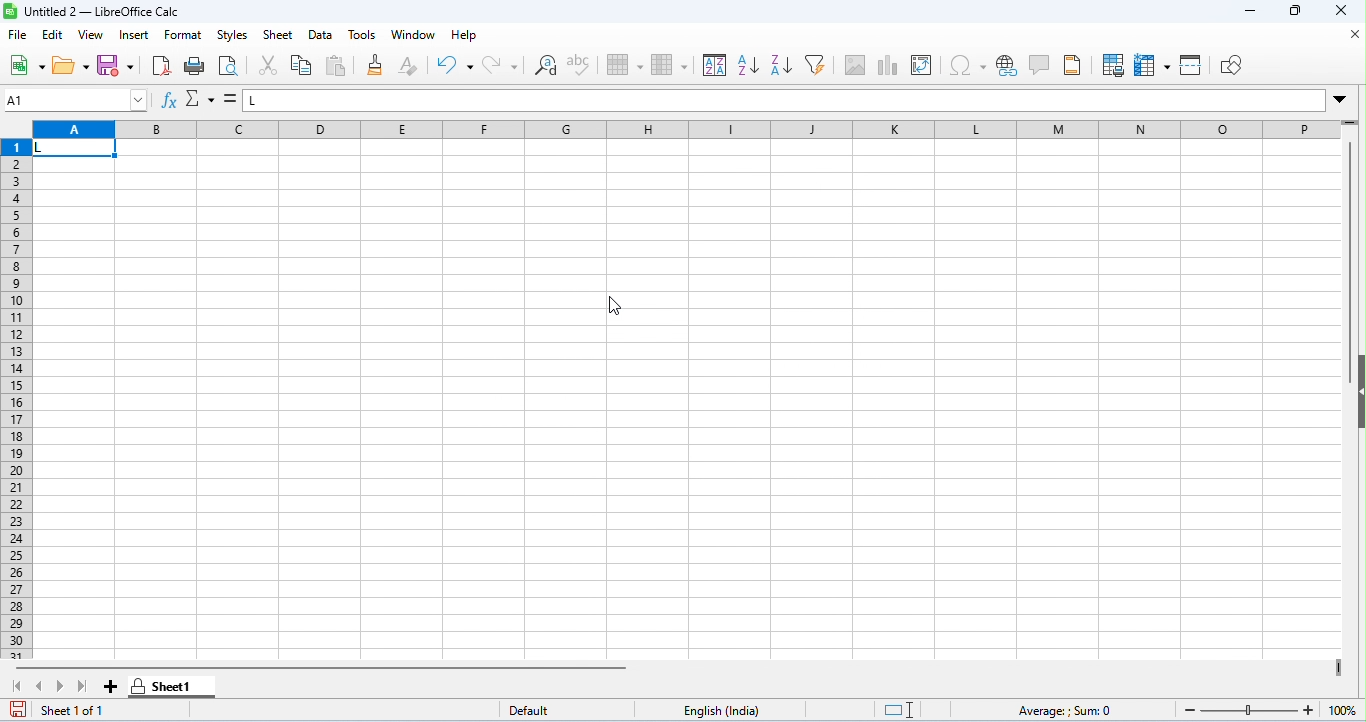 Image resolution: width=1366 pixels, height=722 pixels. What do you see at coordinates (667, 64) in the screenshot?
I see `column` at bounding box center [667, 64].